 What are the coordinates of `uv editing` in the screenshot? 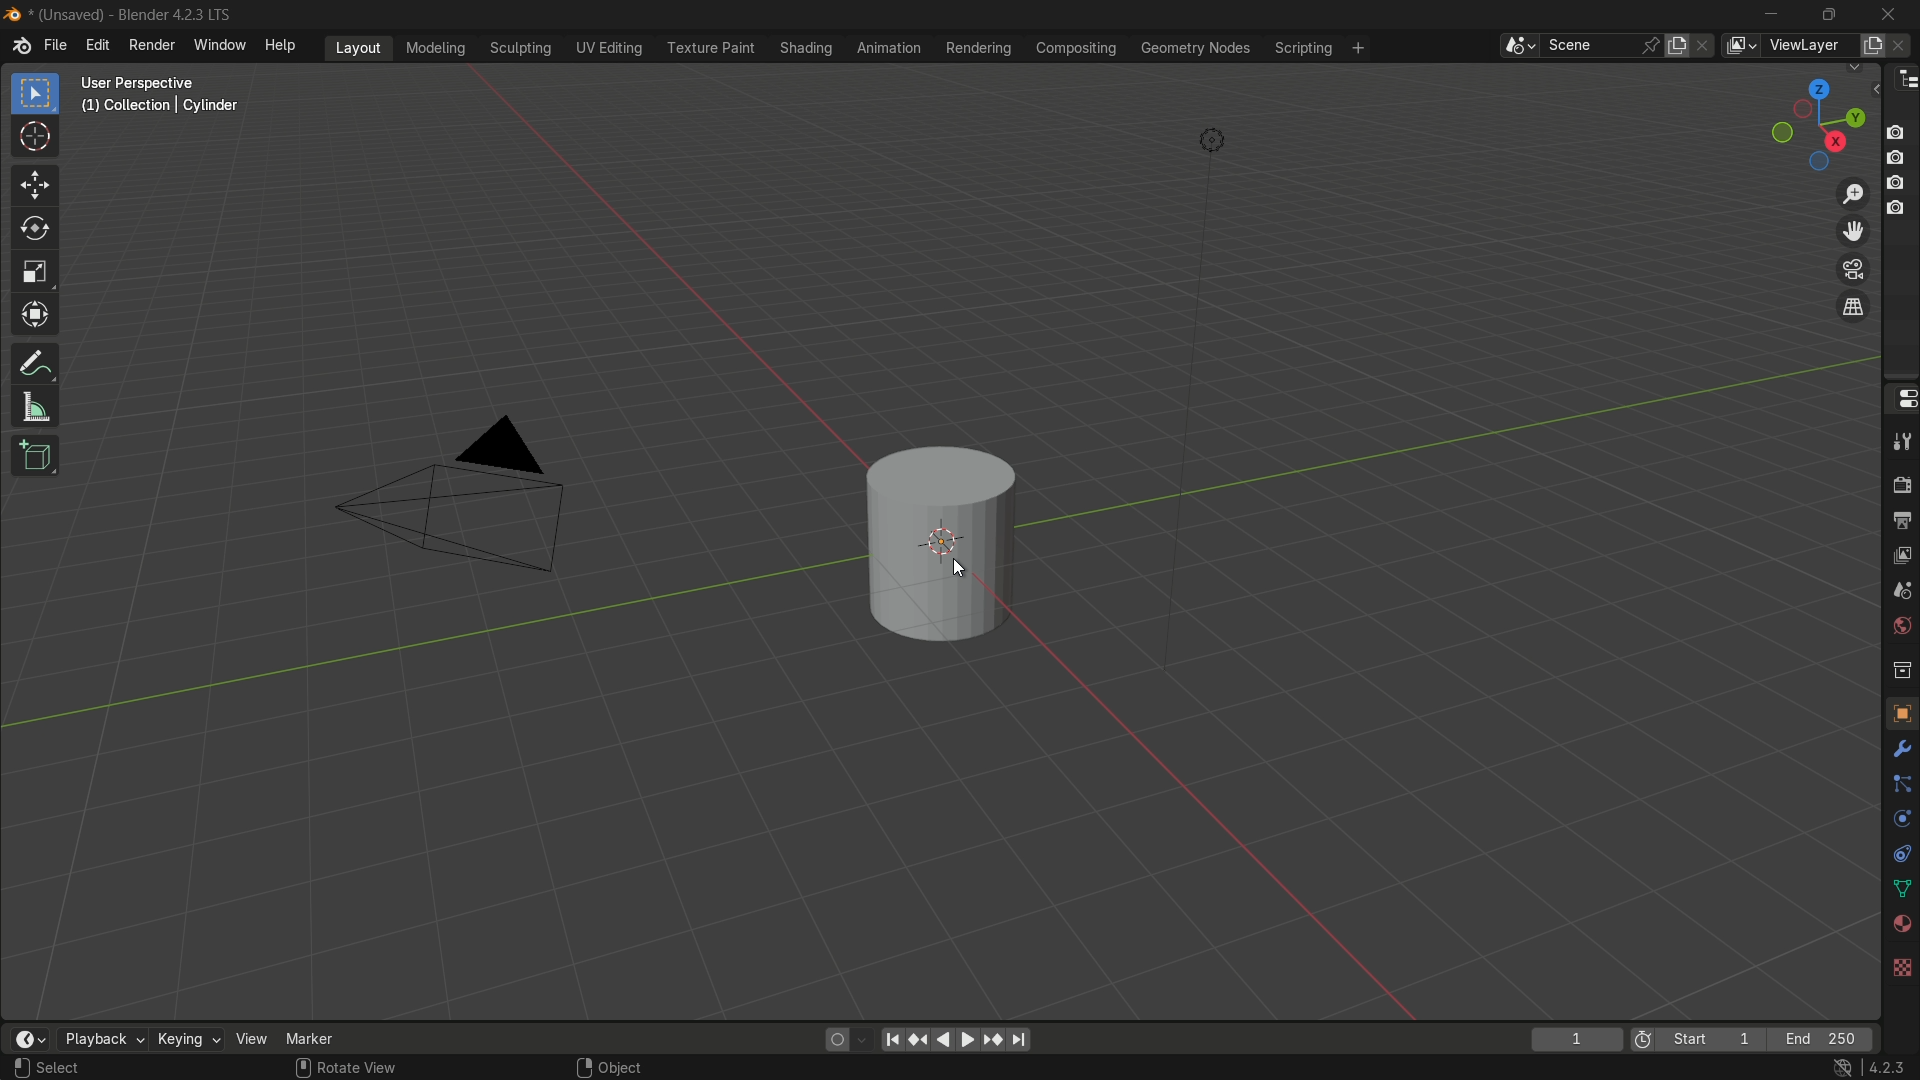 It's located at (608, 48).